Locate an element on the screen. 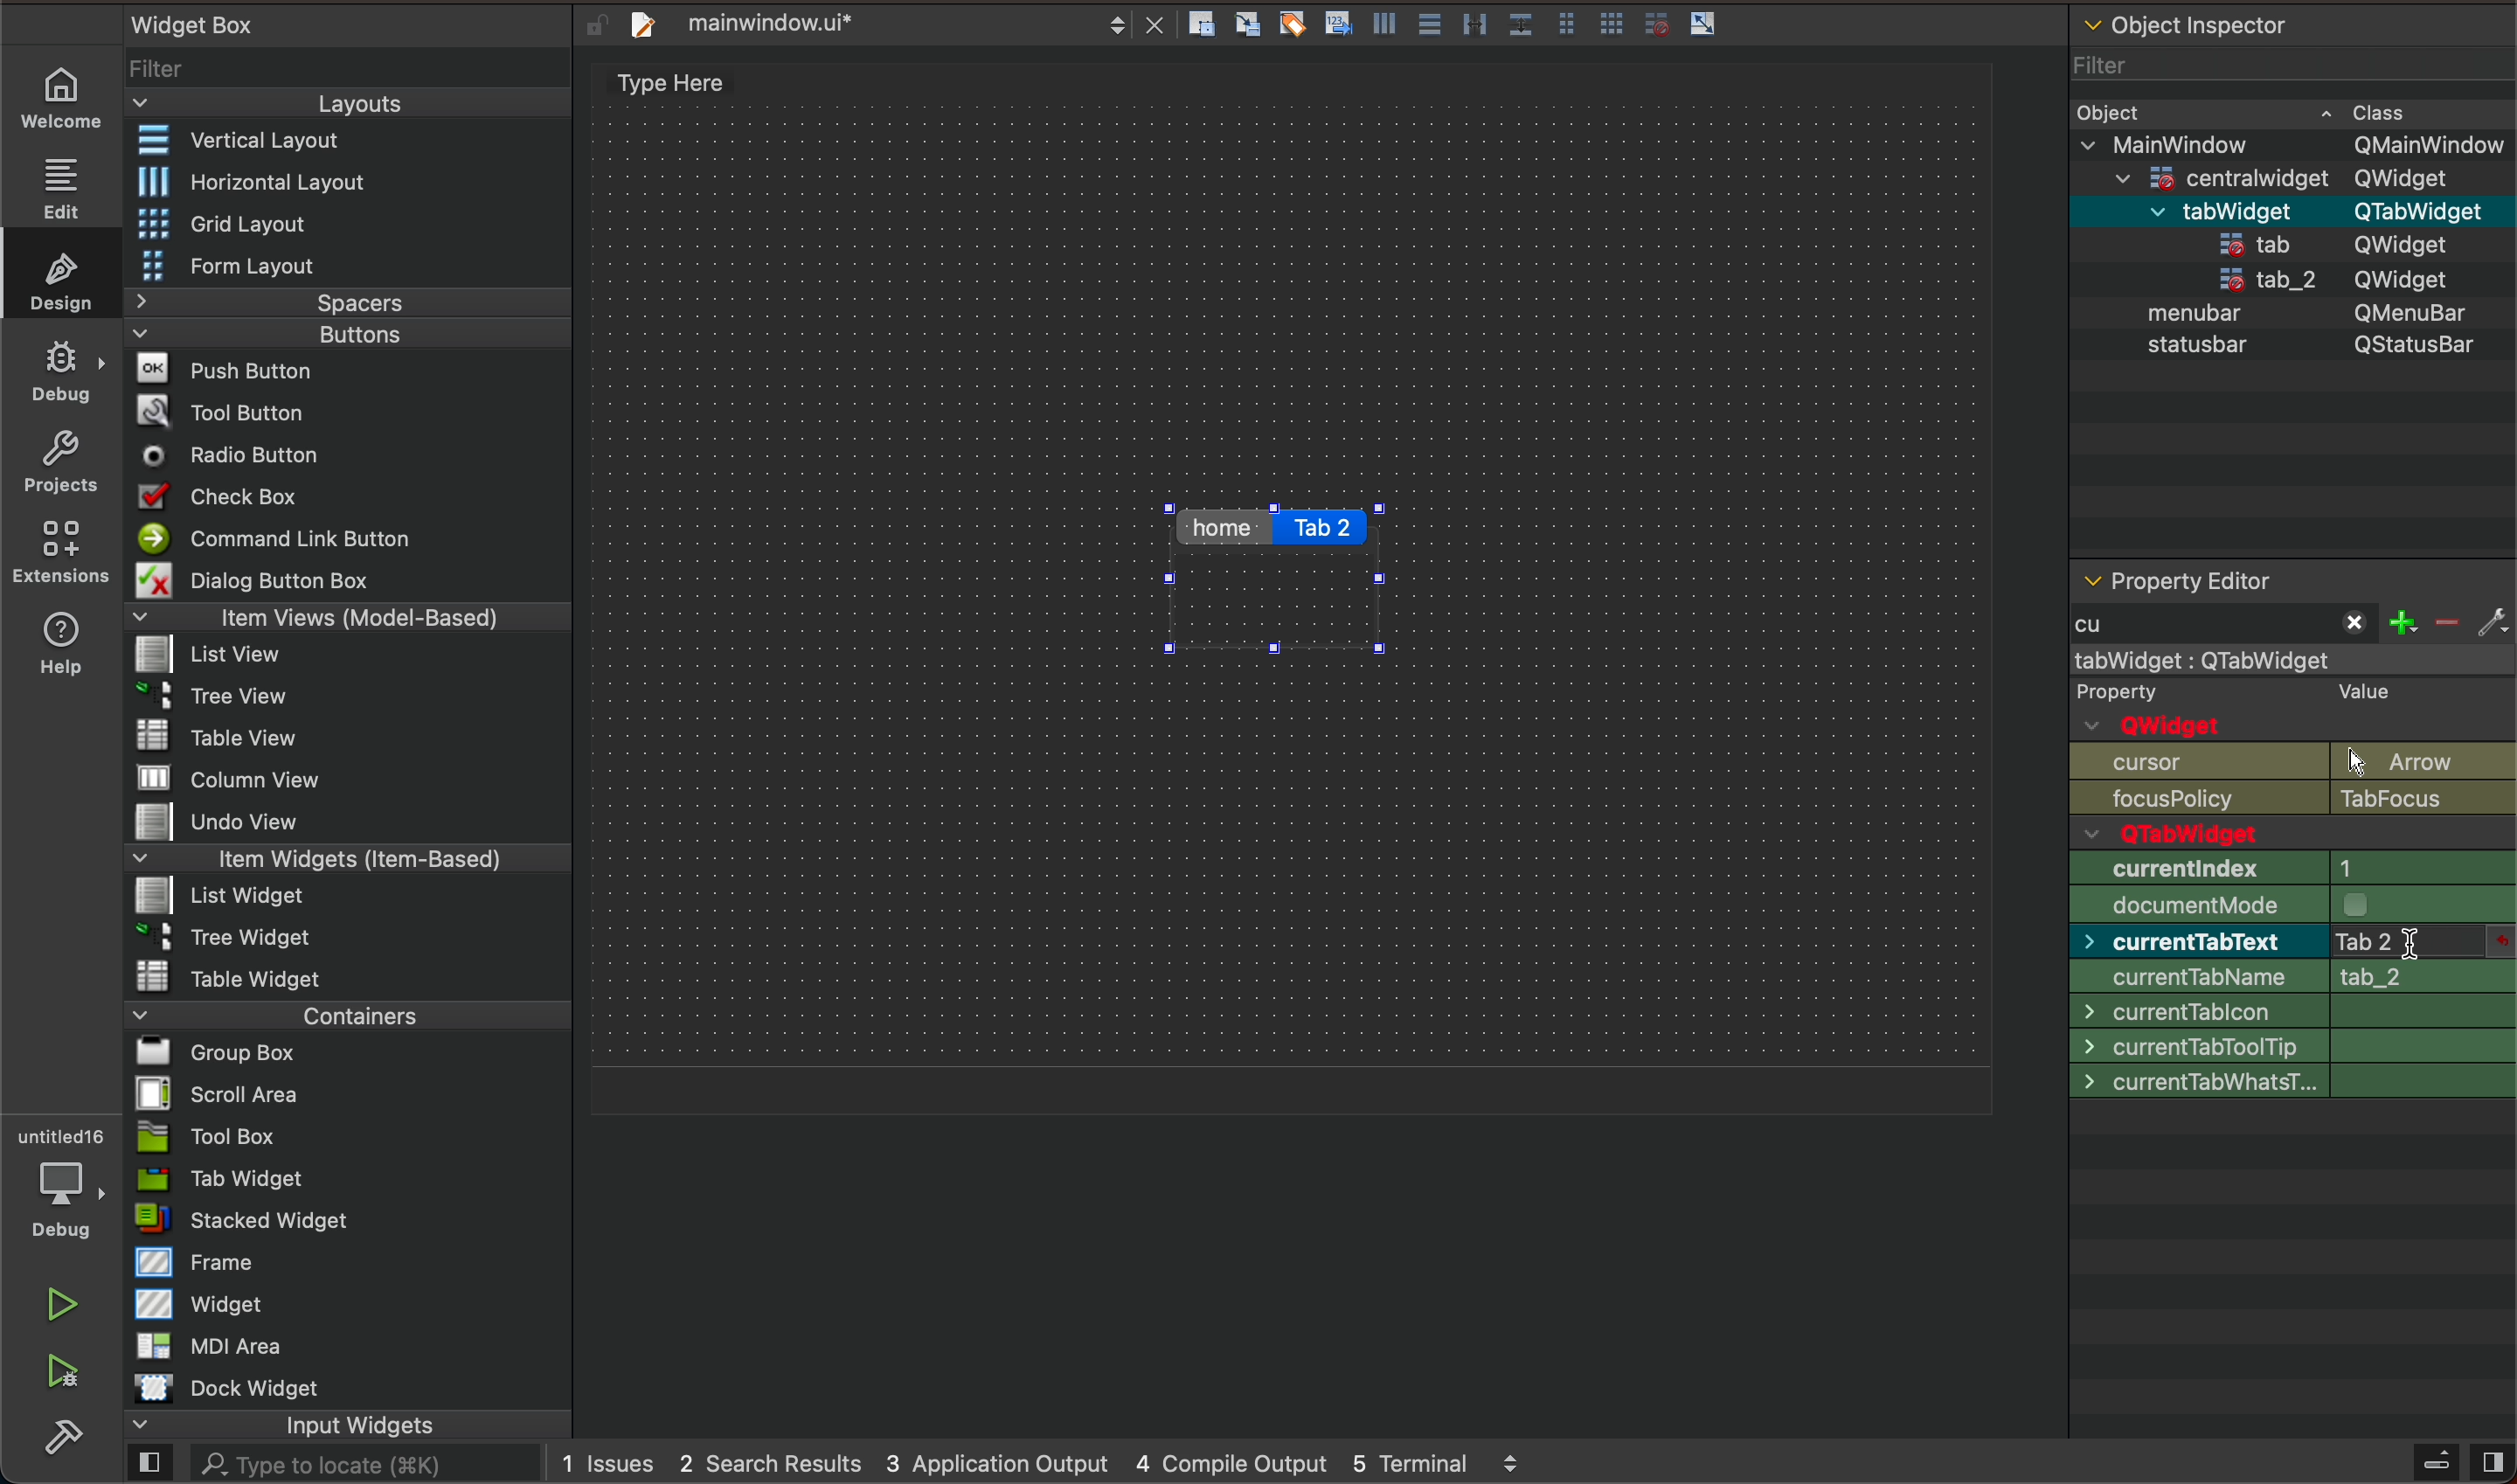 The image size is (2517, 1484).  MDI Area is located at coordinates (226, 1345).